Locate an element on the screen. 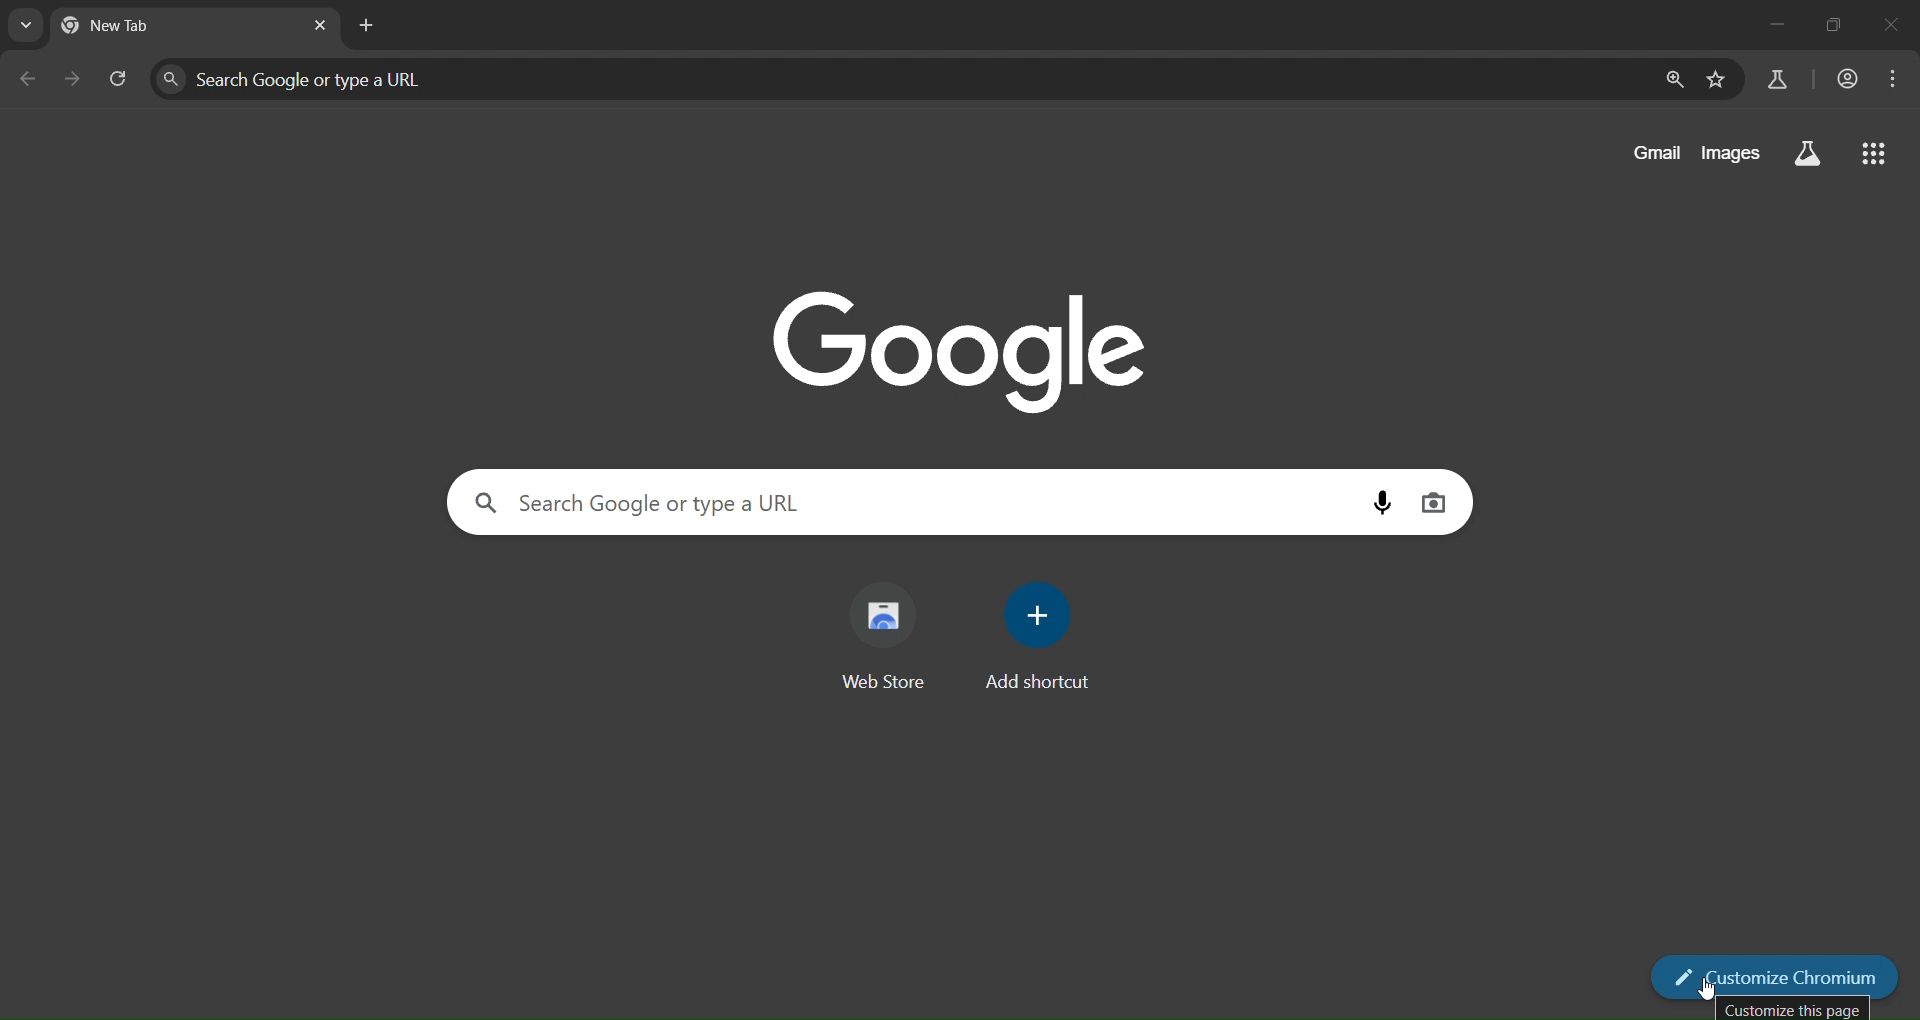 The width and height of the screenshot is (1920, 1020). voice search is located at coordinates (1382, 503).